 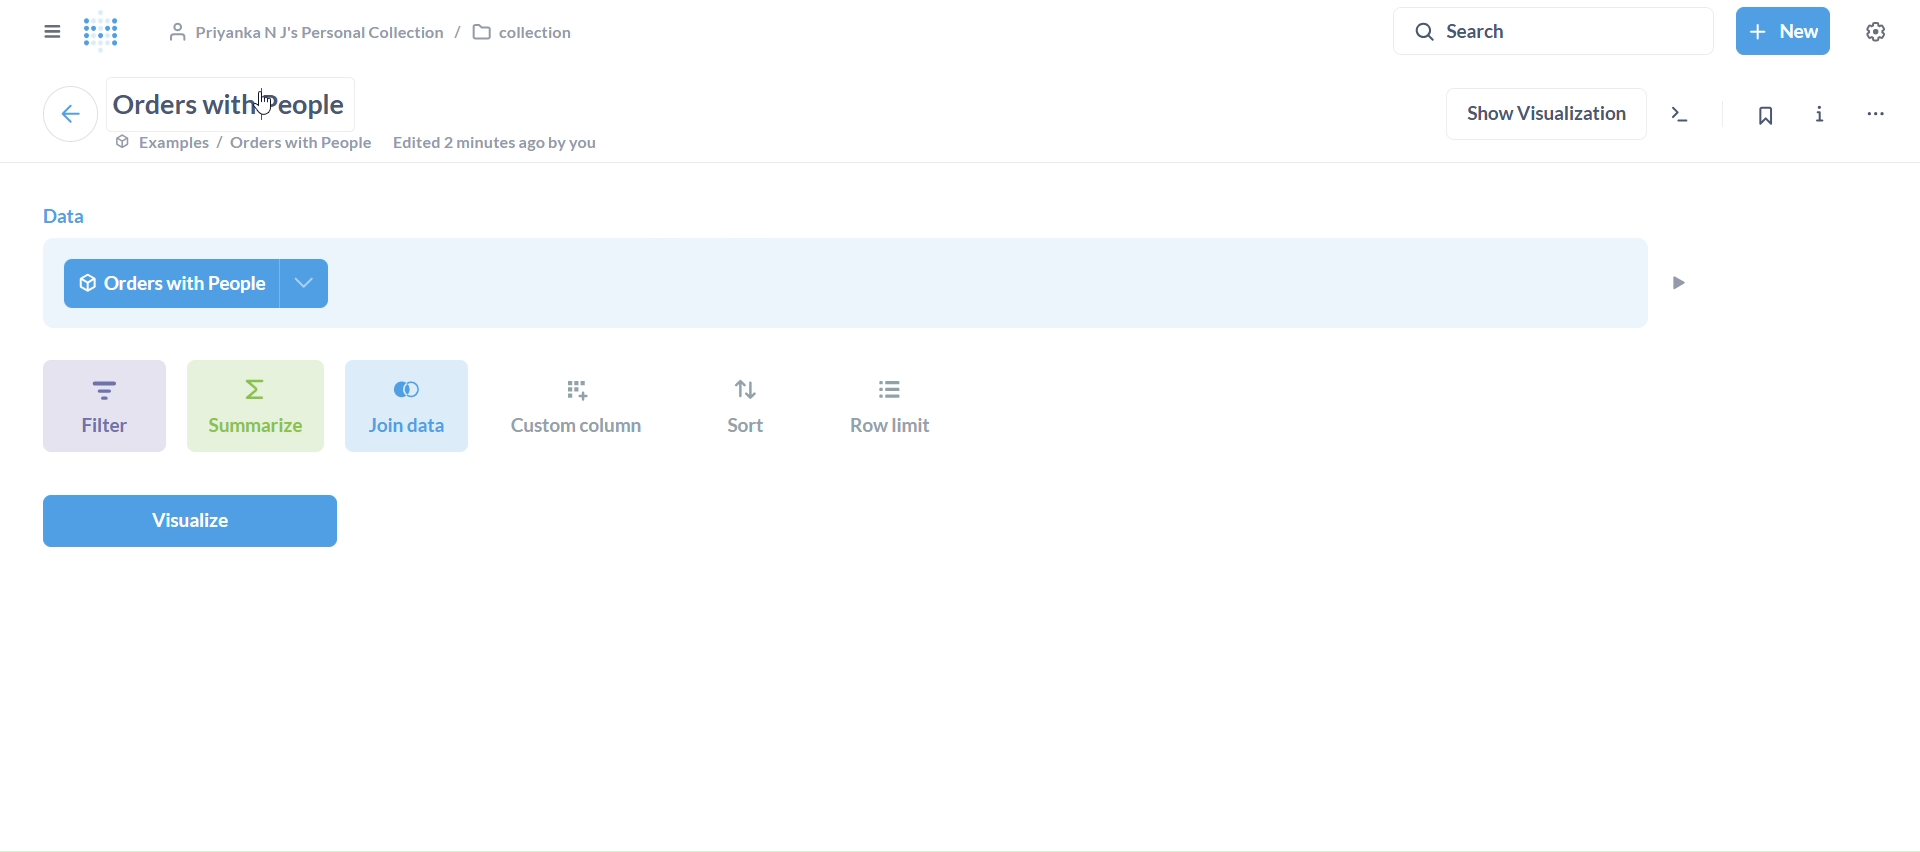 I want to click on show visualization, so click(x=1548, y=116).